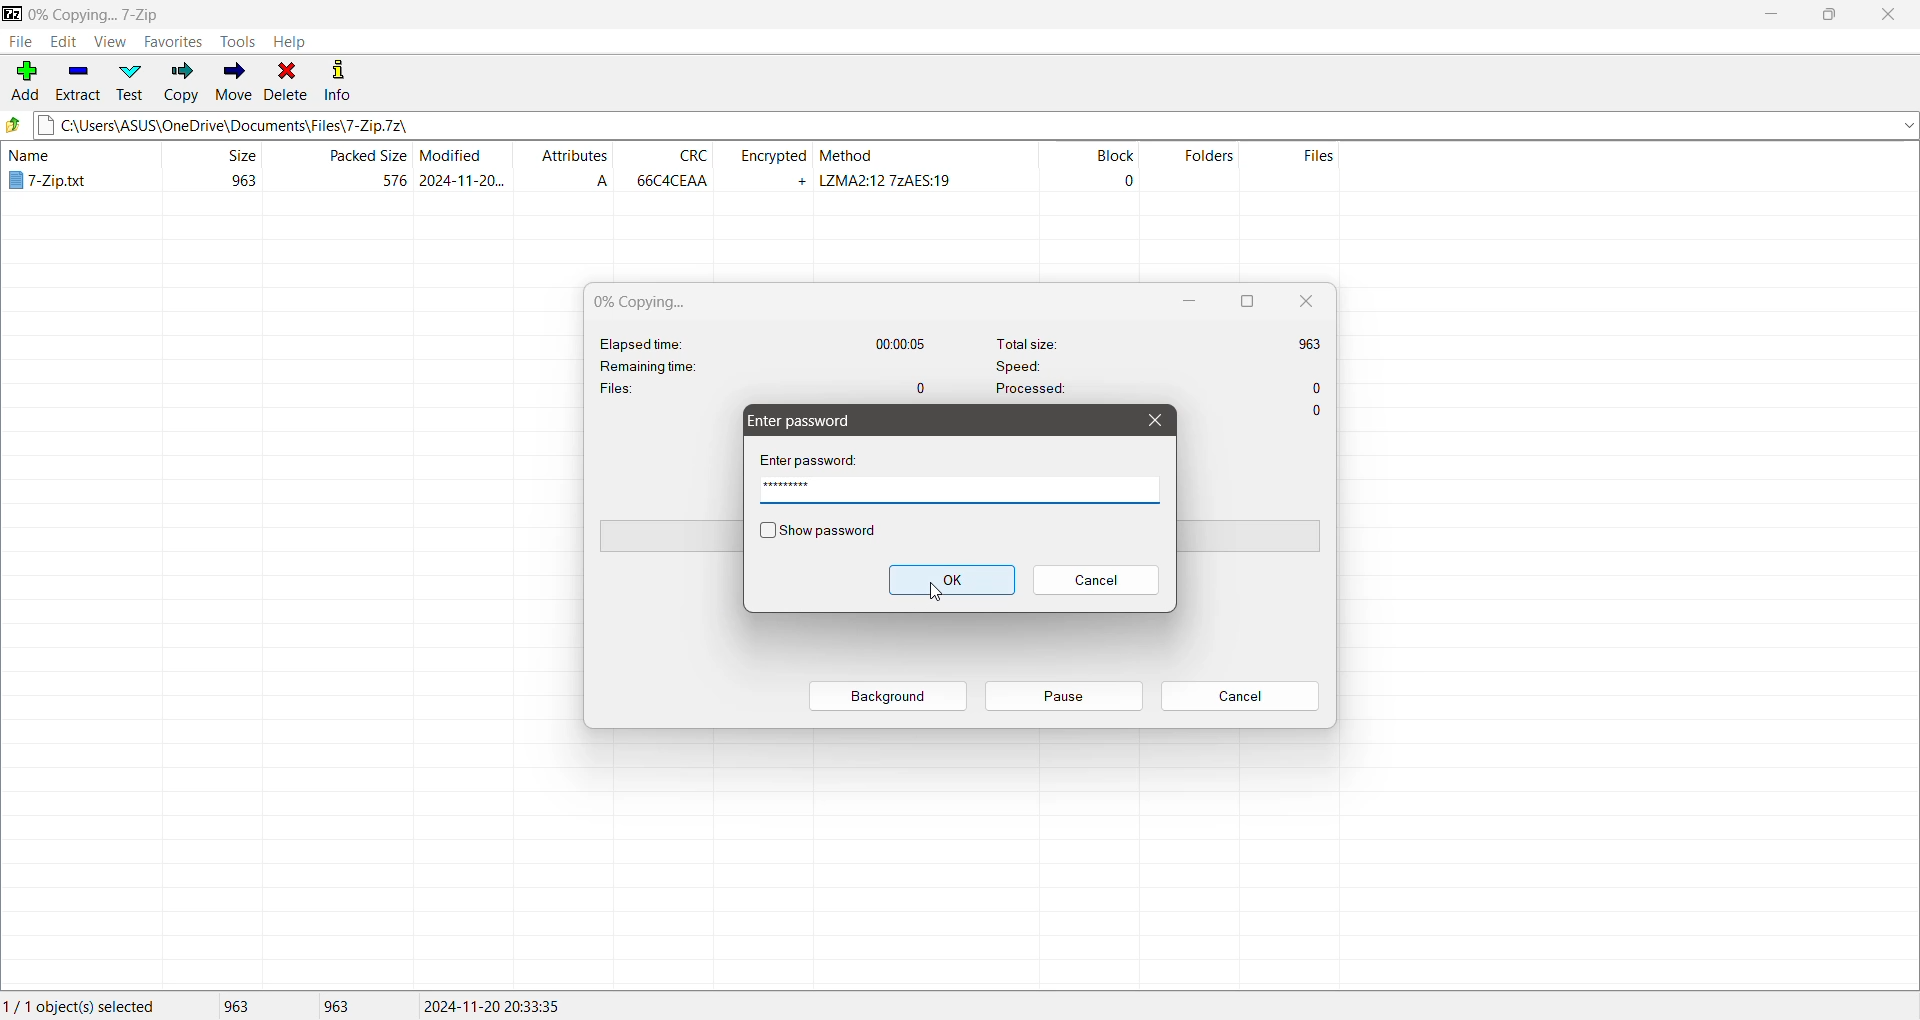  I want to click on Attributes, so click(571, 168).